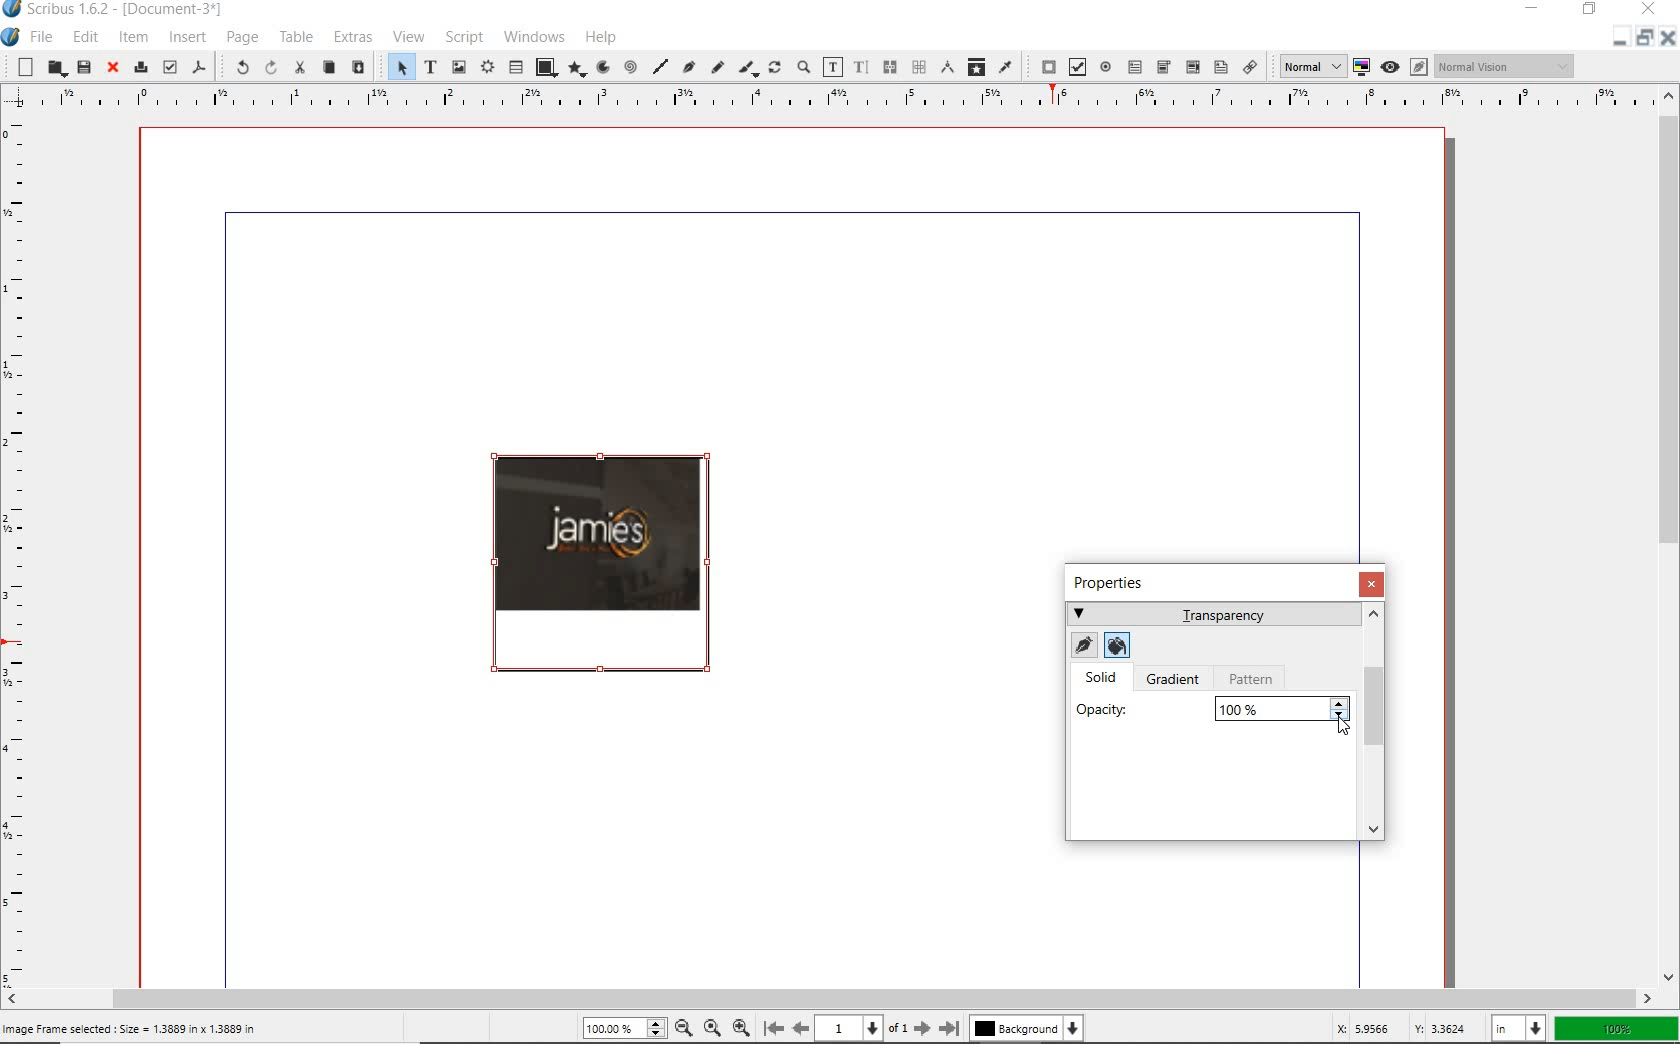  Describe the element at coordinates (1212, 708) in the screenshot. I see `OPACITY` at that location.